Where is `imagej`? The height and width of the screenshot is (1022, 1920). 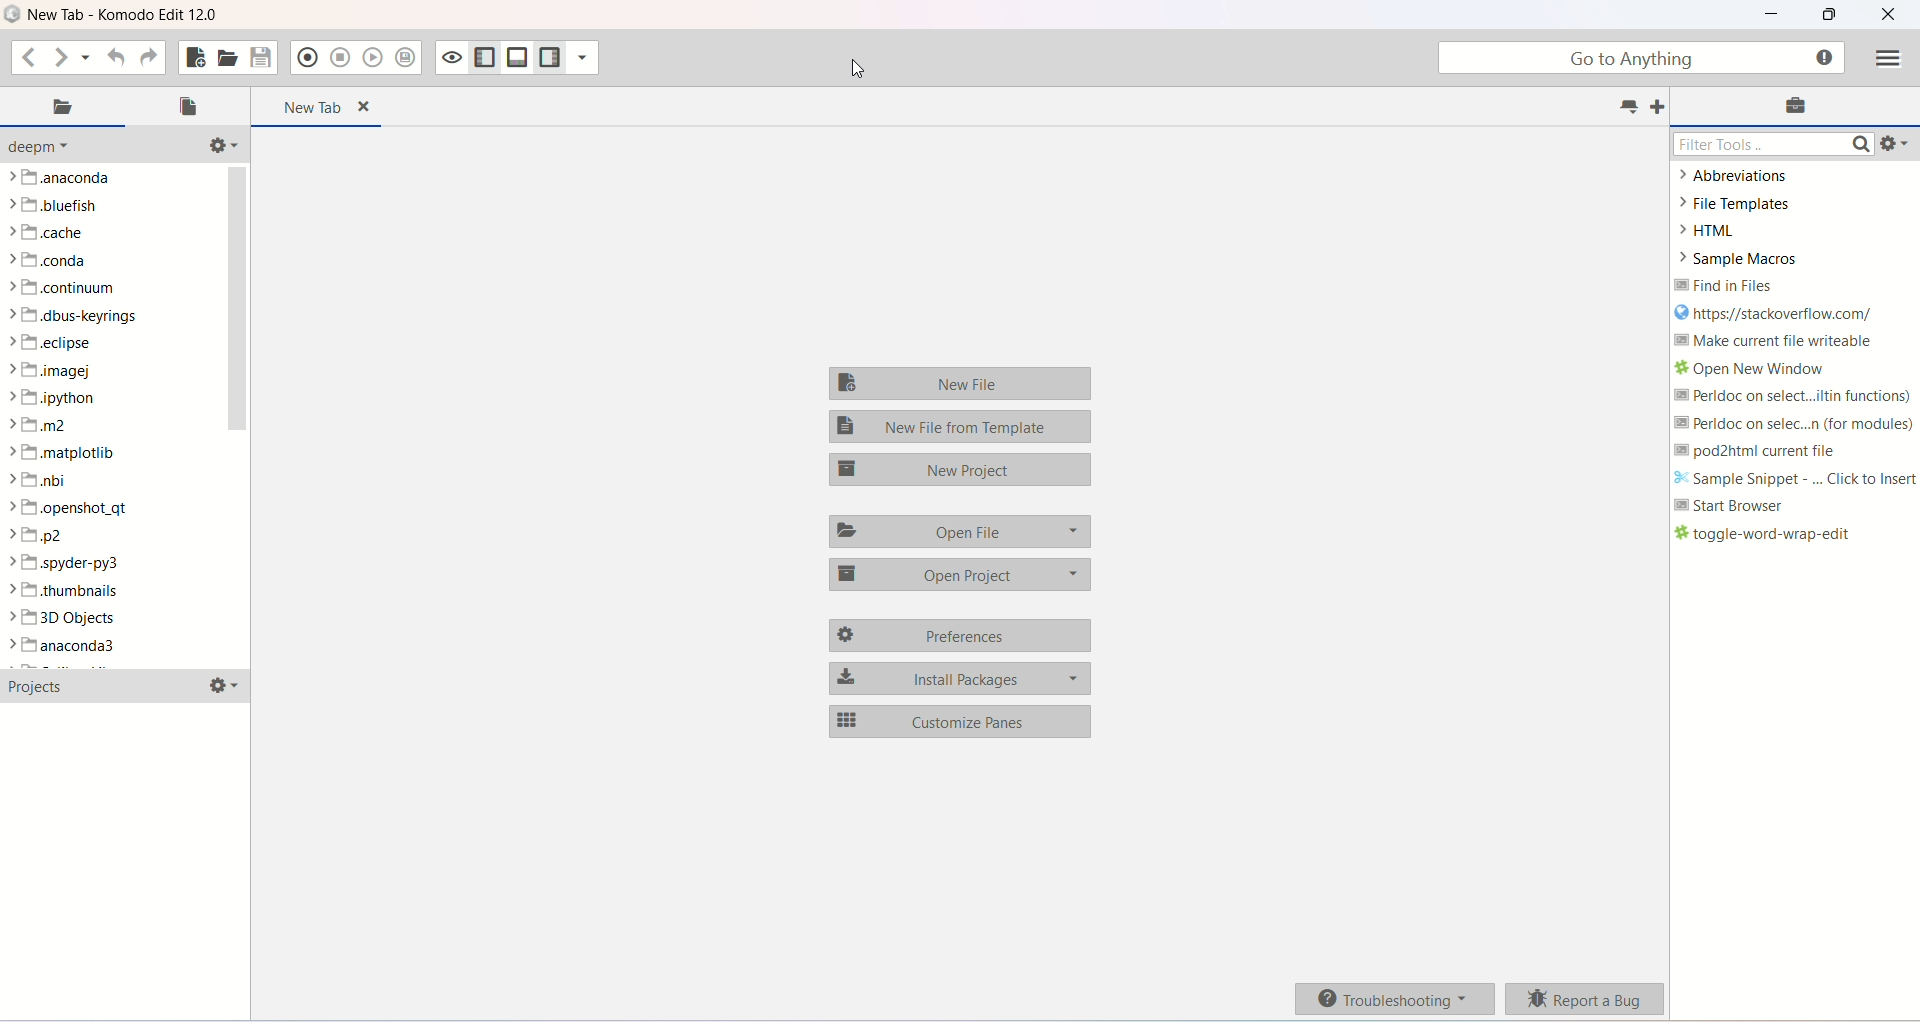
imagej is located at coordinates (61, 372).